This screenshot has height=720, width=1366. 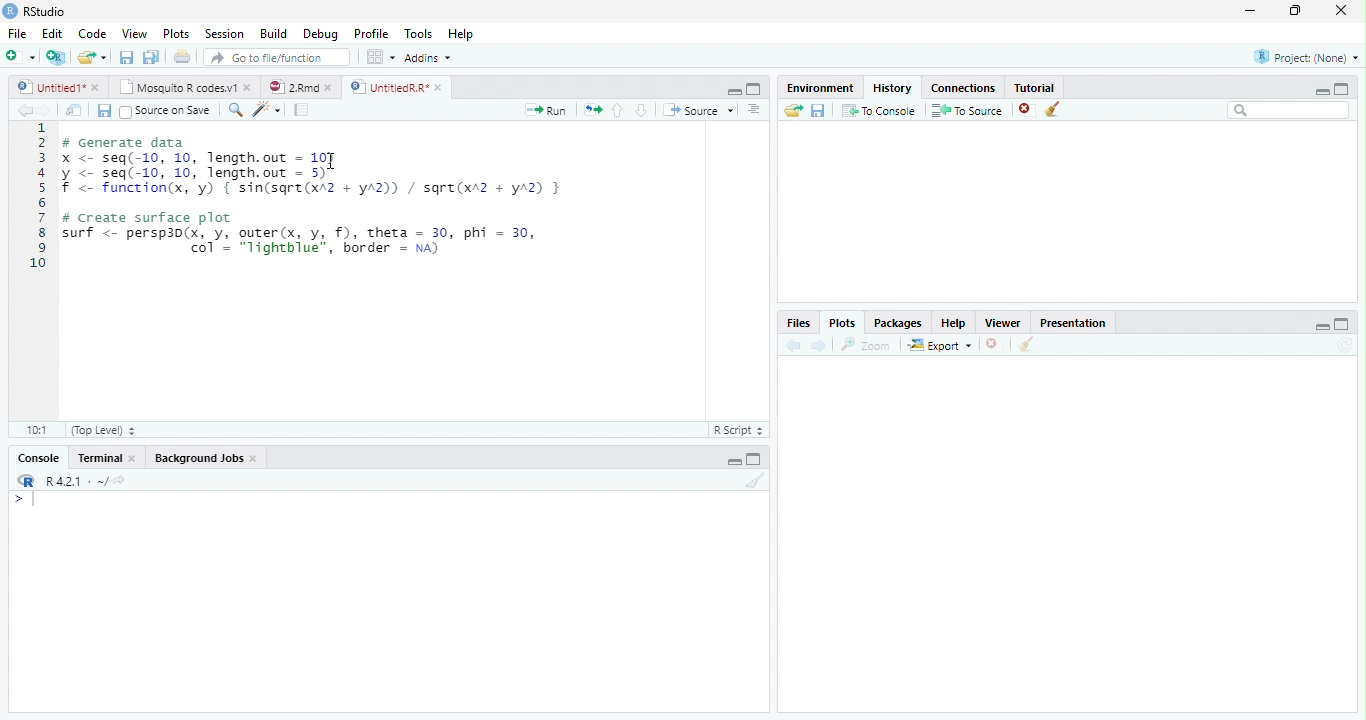 I want to click on Code, so click(x=91, y=33).